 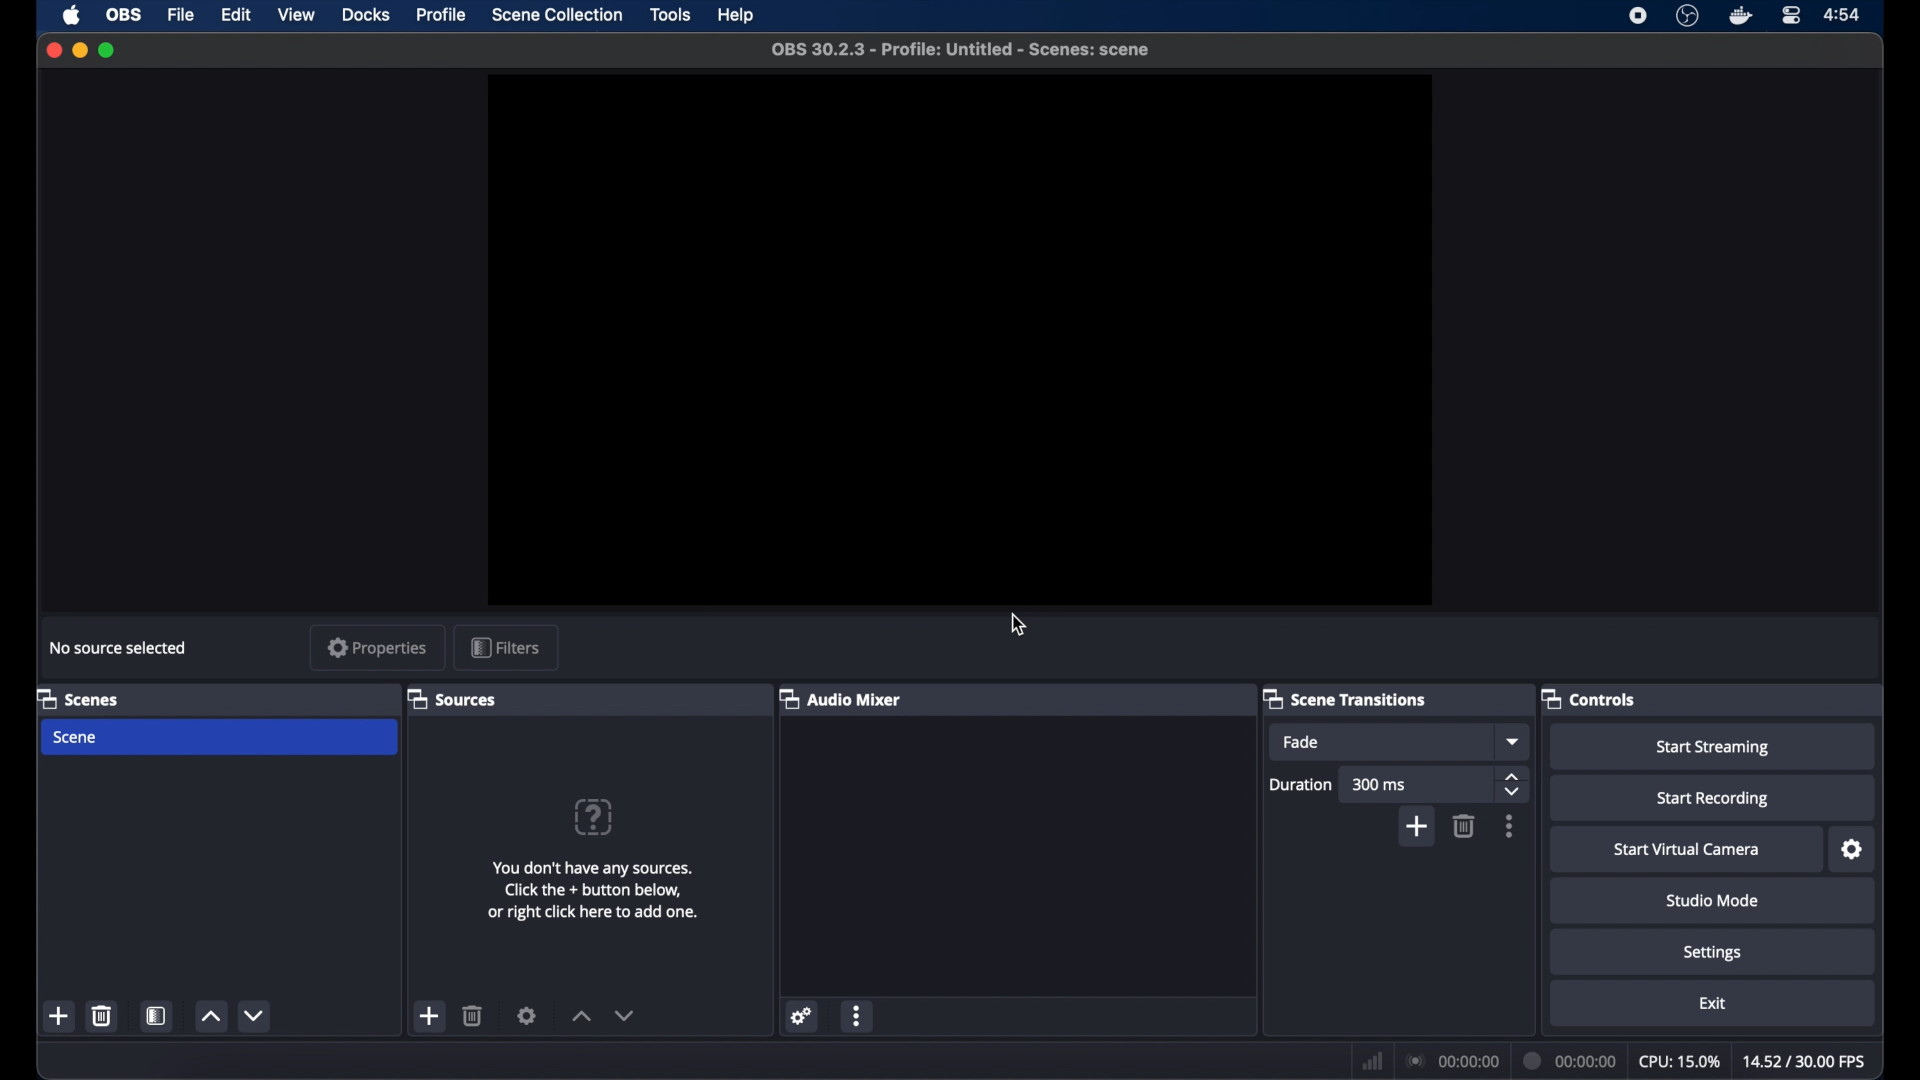 I want to click on scenes, so click(x=81, y=698).